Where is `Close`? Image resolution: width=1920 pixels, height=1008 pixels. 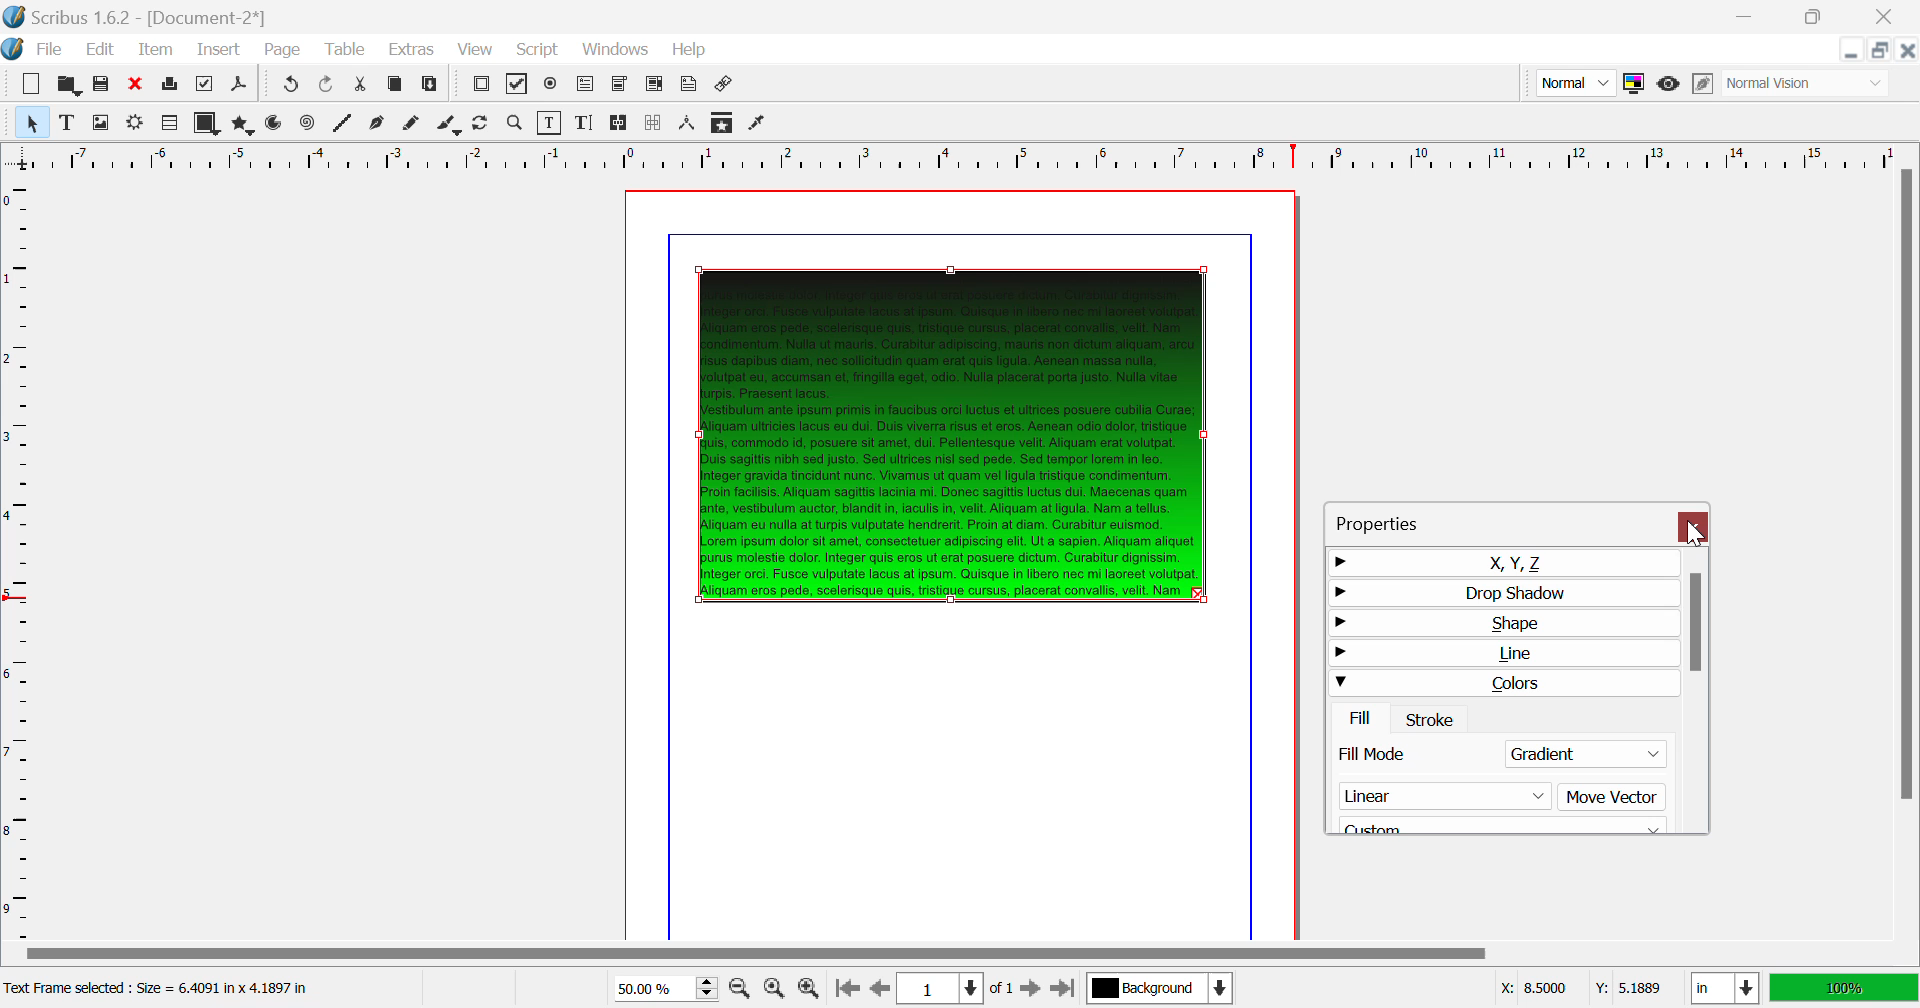
Close is located at coordinates (1908, 49).